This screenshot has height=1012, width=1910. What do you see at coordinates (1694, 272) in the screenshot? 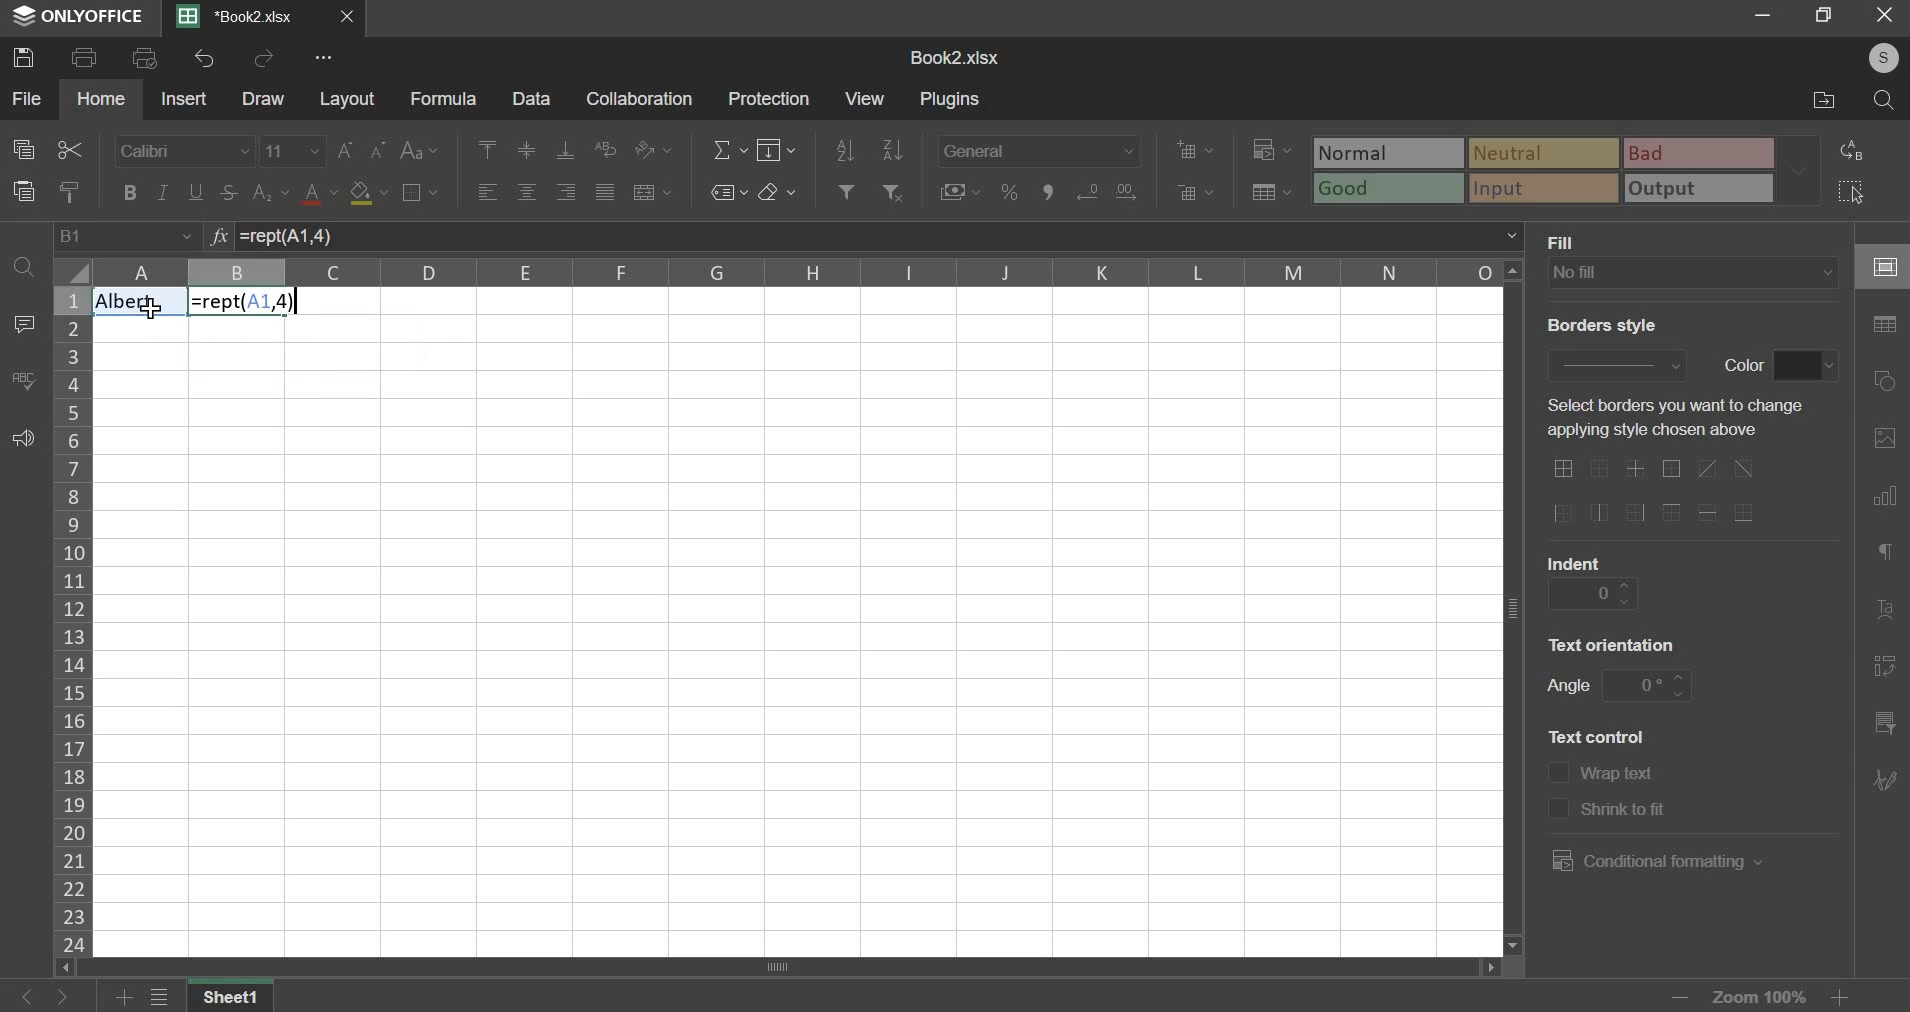
I see `background fill` at bounding box center [1694, 272].